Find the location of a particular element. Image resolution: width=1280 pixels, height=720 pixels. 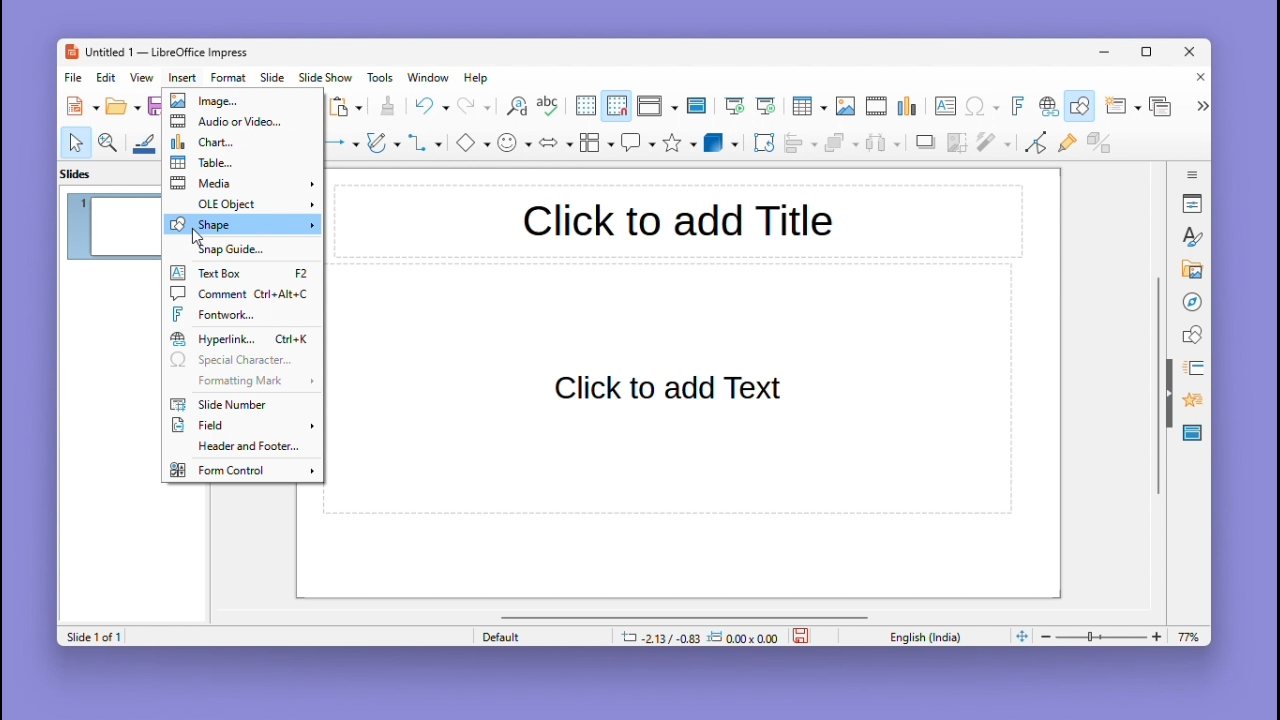

New slide is located at coordinates (1122, 107).